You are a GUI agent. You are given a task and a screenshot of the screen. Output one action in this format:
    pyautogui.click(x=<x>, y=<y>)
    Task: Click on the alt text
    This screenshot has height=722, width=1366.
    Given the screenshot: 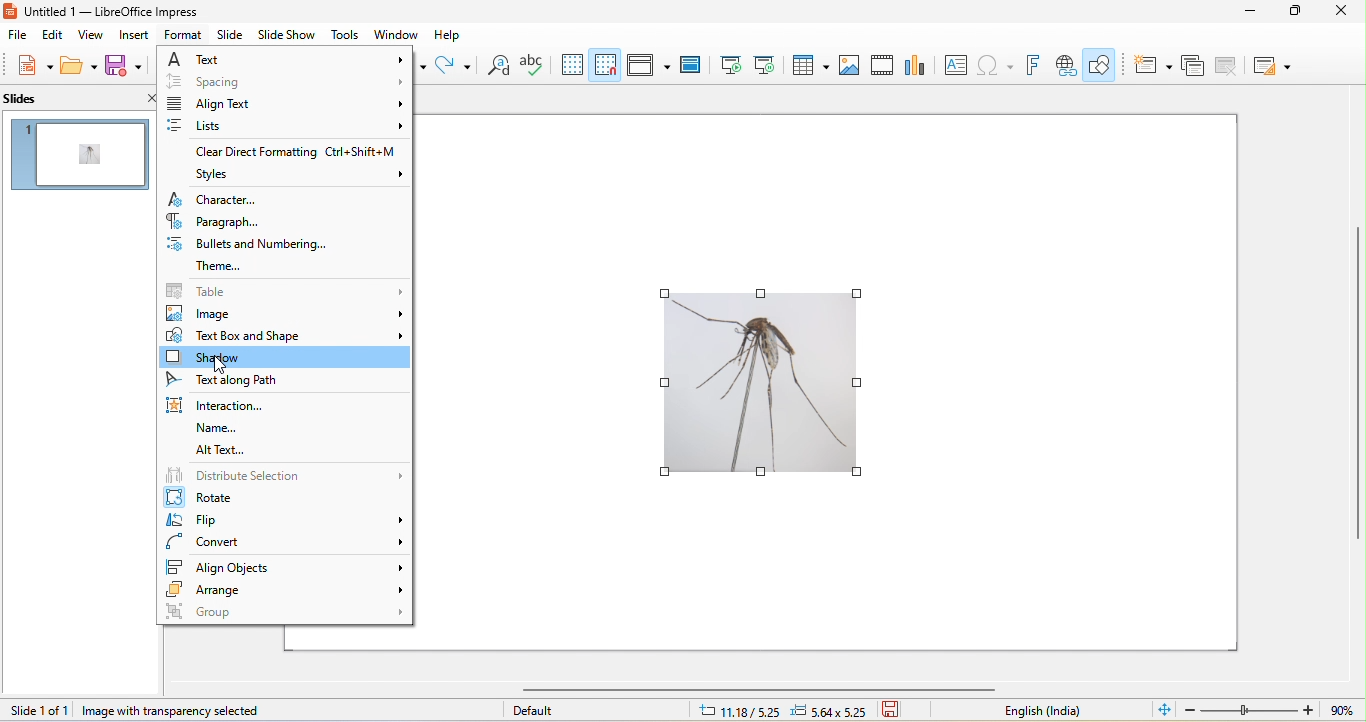 What is the action you would take?
    pyautogui.click(x=219, y=449)
    